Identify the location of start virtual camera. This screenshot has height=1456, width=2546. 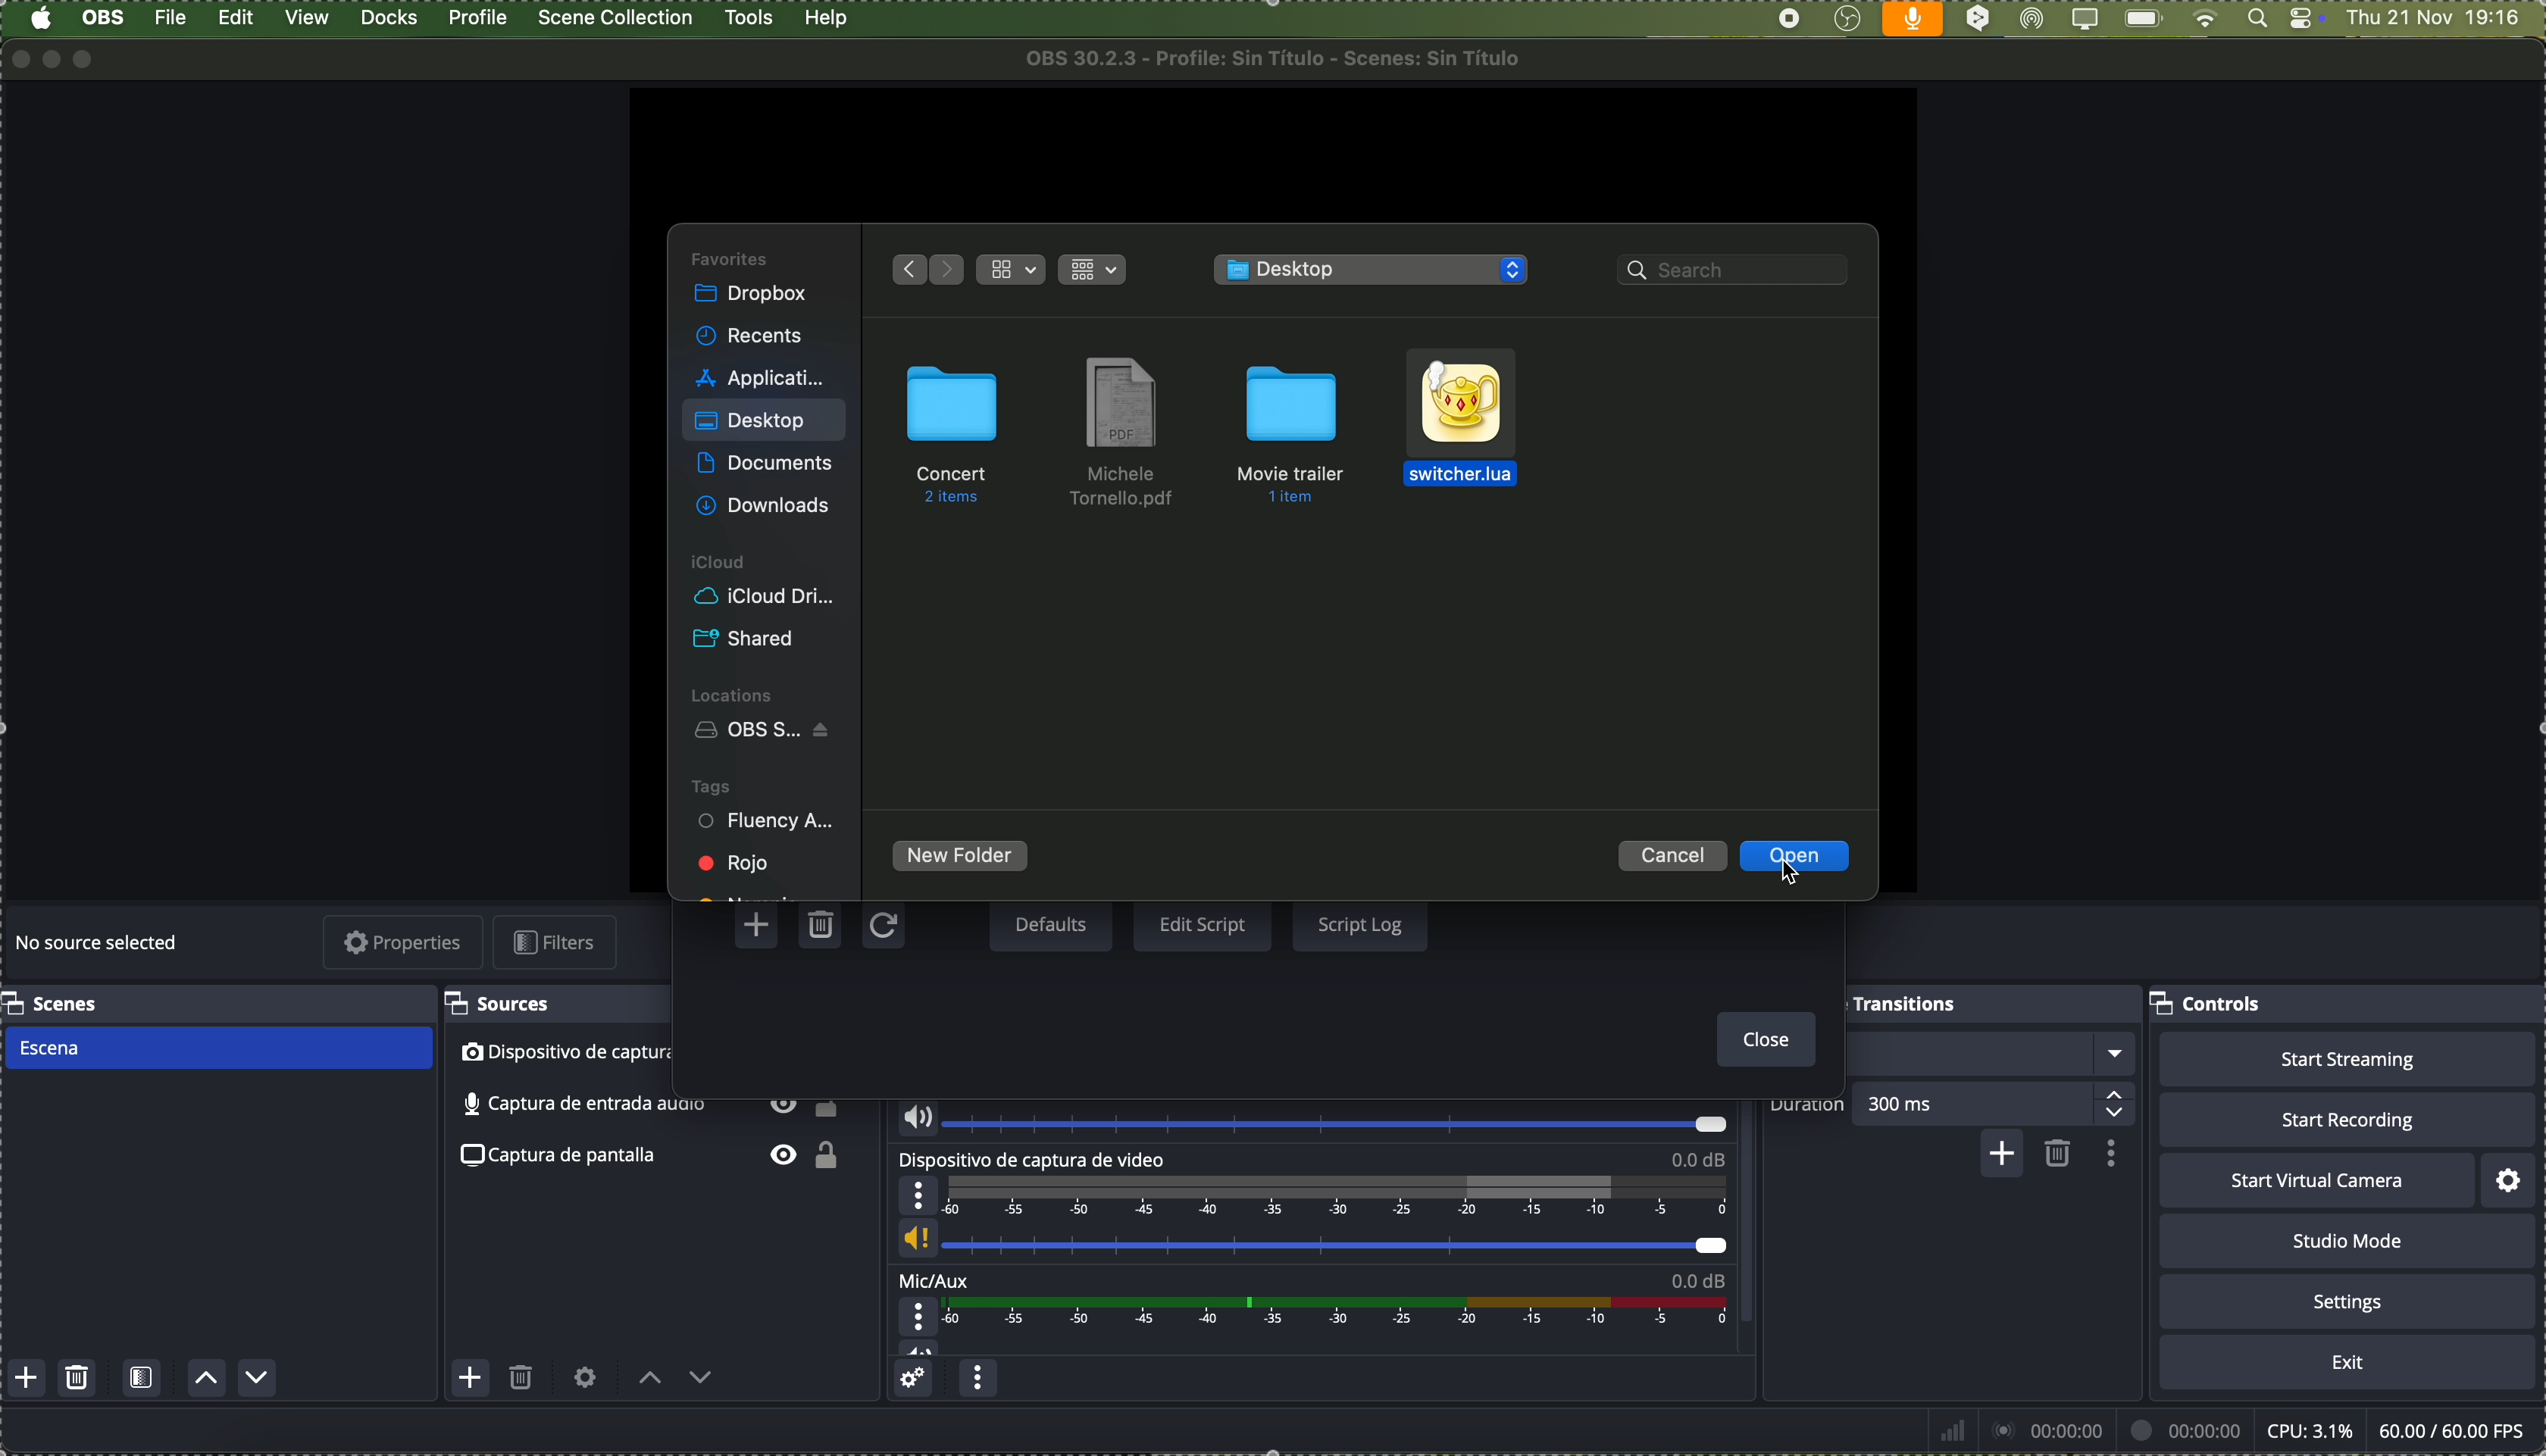
(2316, 1181).